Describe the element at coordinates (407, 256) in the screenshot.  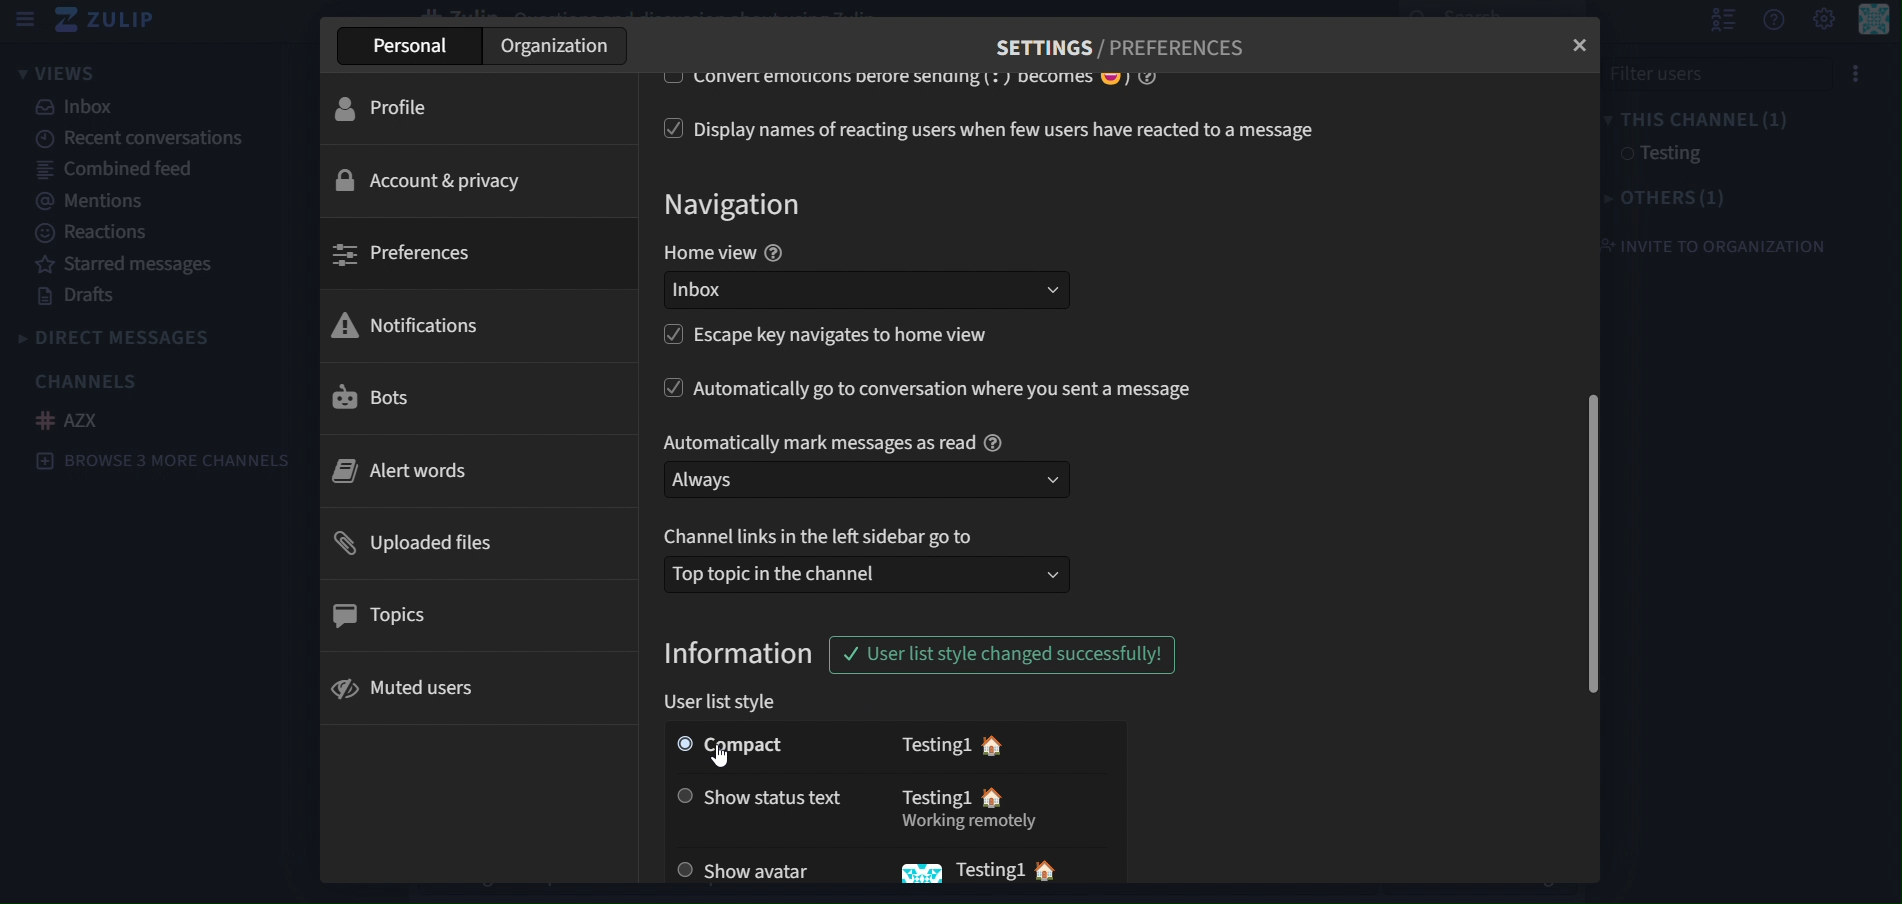
I see `preferences` at that location.